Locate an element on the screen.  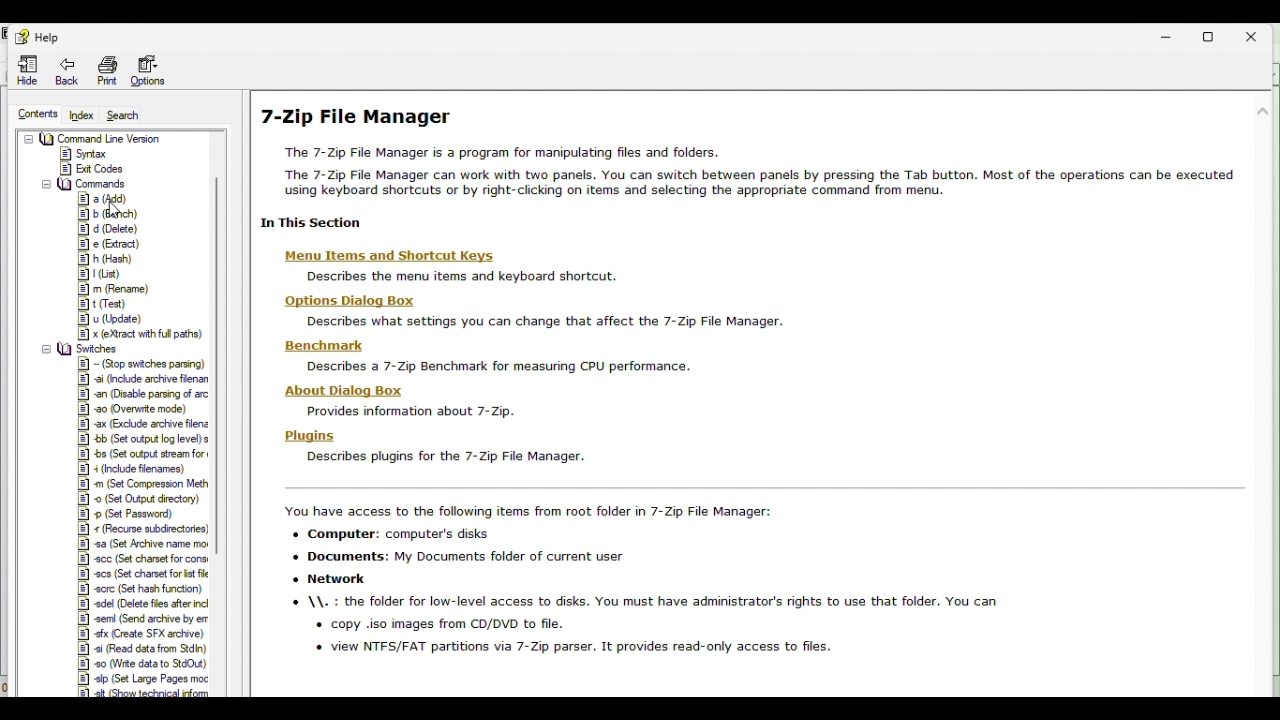
h is located at coordinates (111, 259).